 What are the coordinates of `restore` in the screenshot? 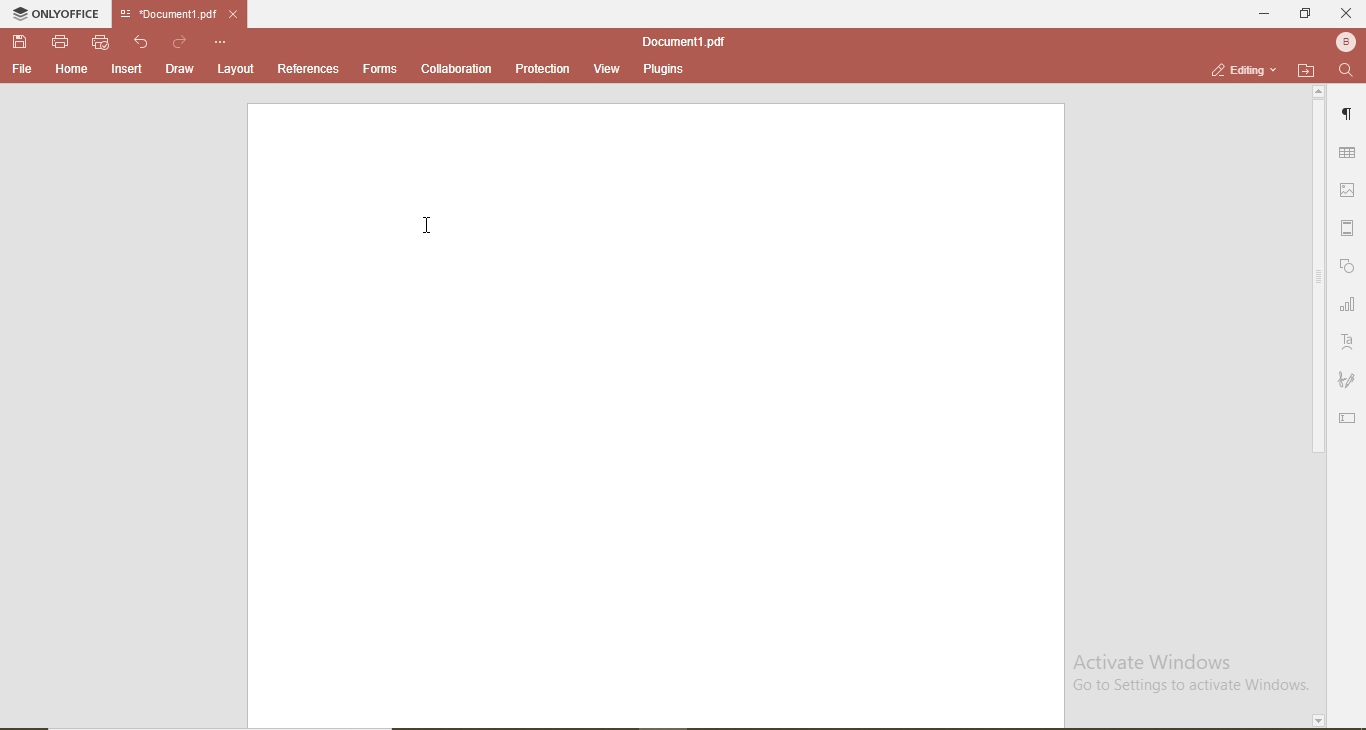 It's located at (1308, 16).